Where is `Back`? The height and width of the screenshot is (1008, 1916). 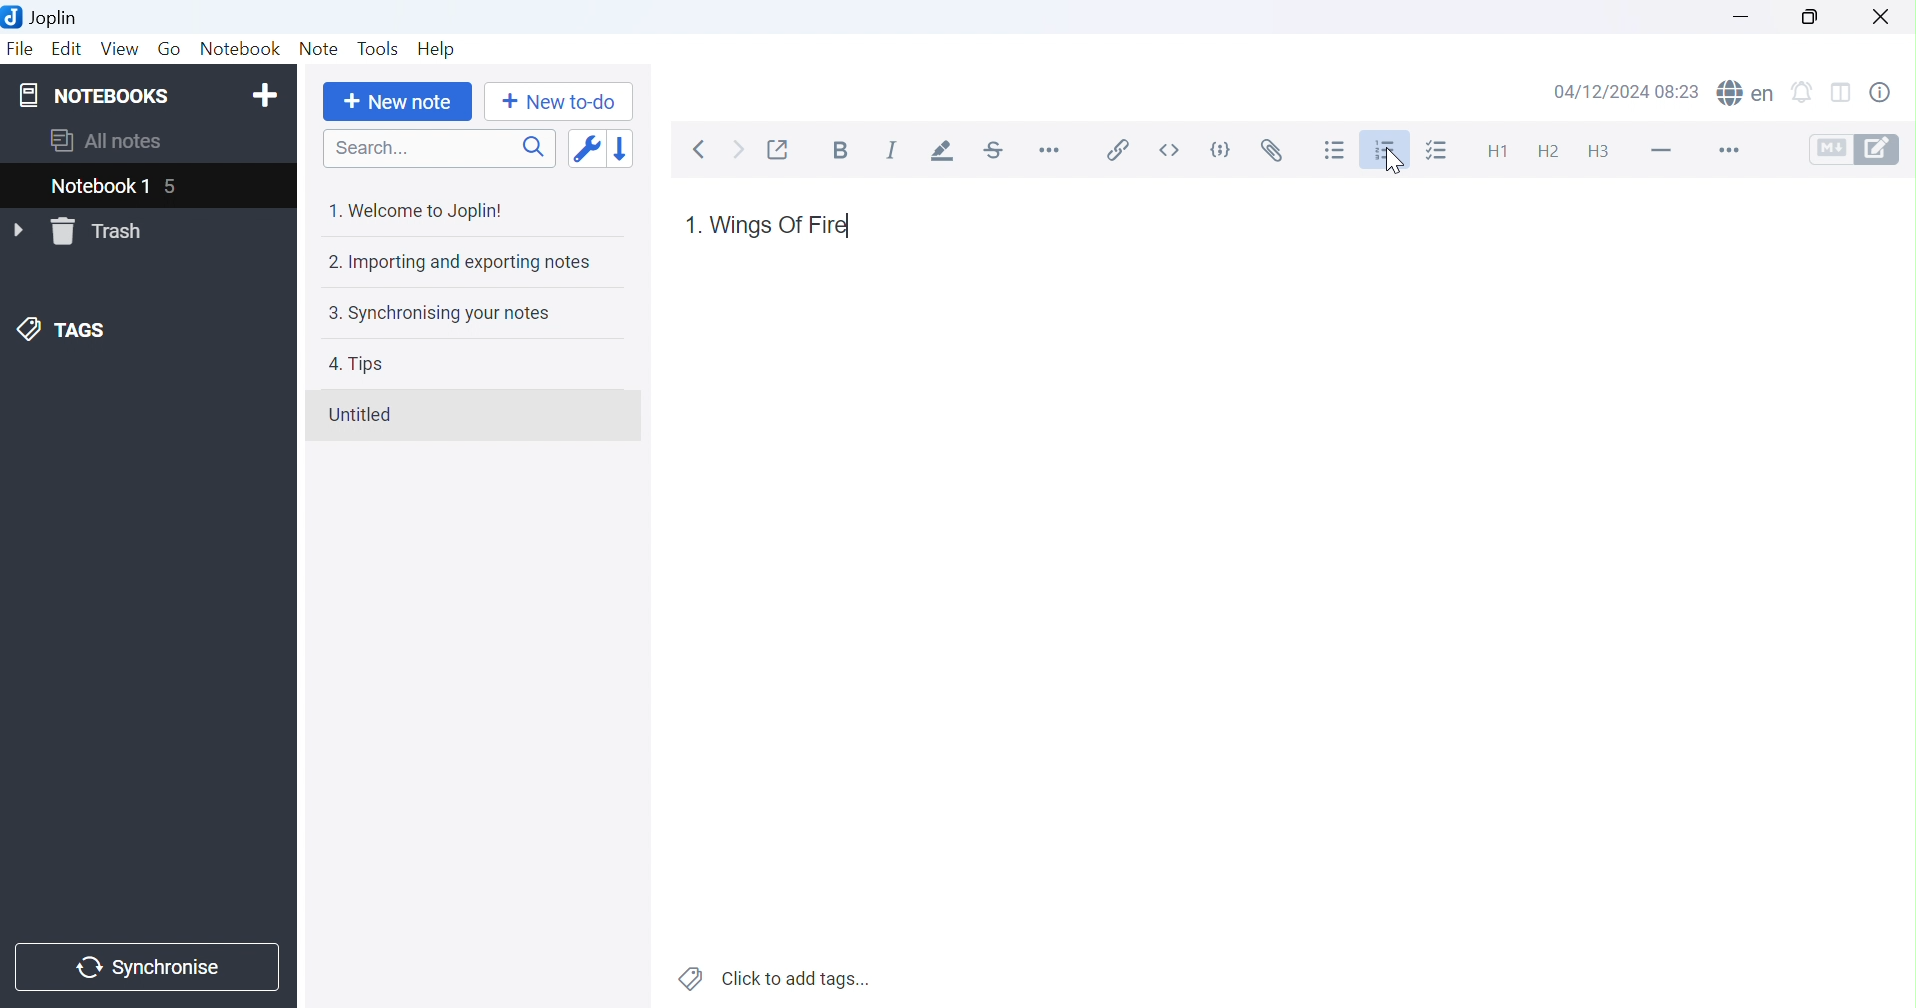 Back is located at coordinates (705, 150).